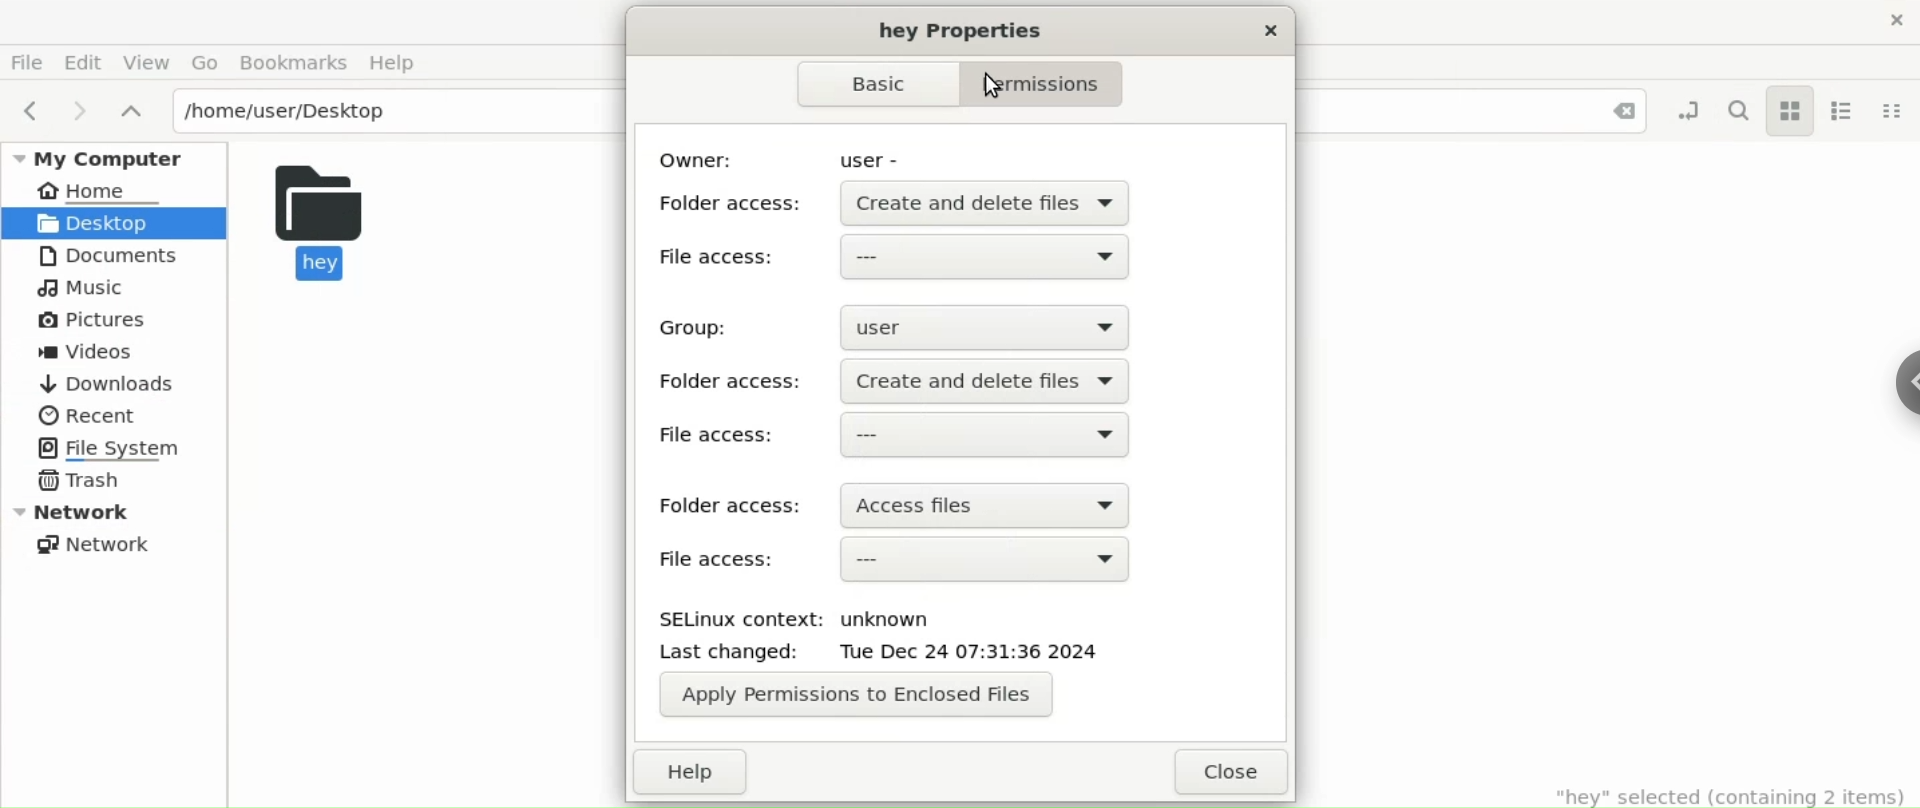 Image resolution: width=1920 pixels, height=808 pixels. Describe the element at coordinates (128, 188) in the screenshot. I see `Home` at that location.